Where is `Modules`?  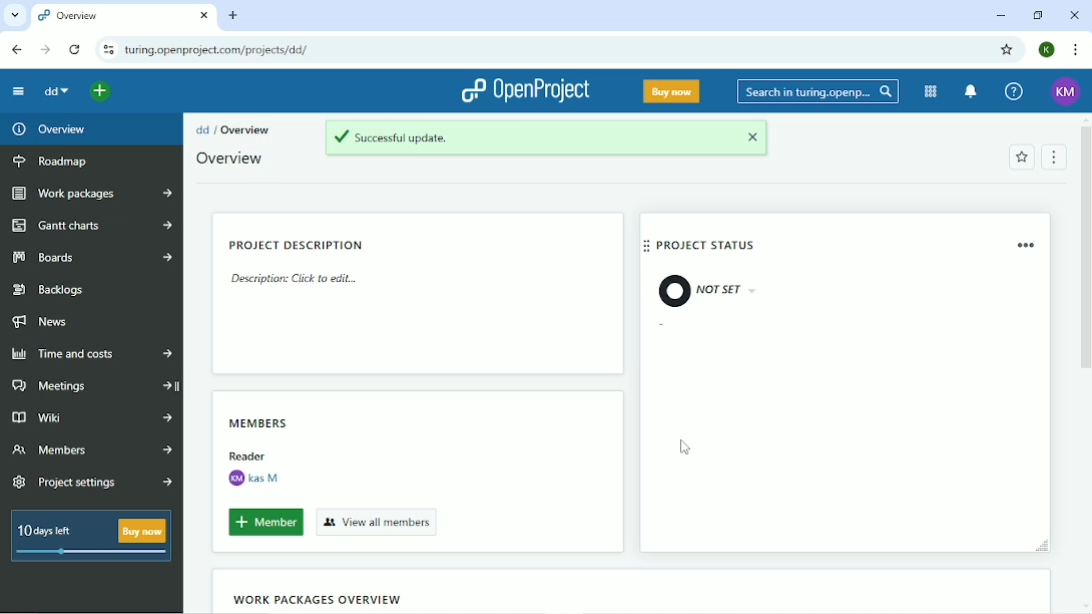
Modules is located at coordinates (930, 92).